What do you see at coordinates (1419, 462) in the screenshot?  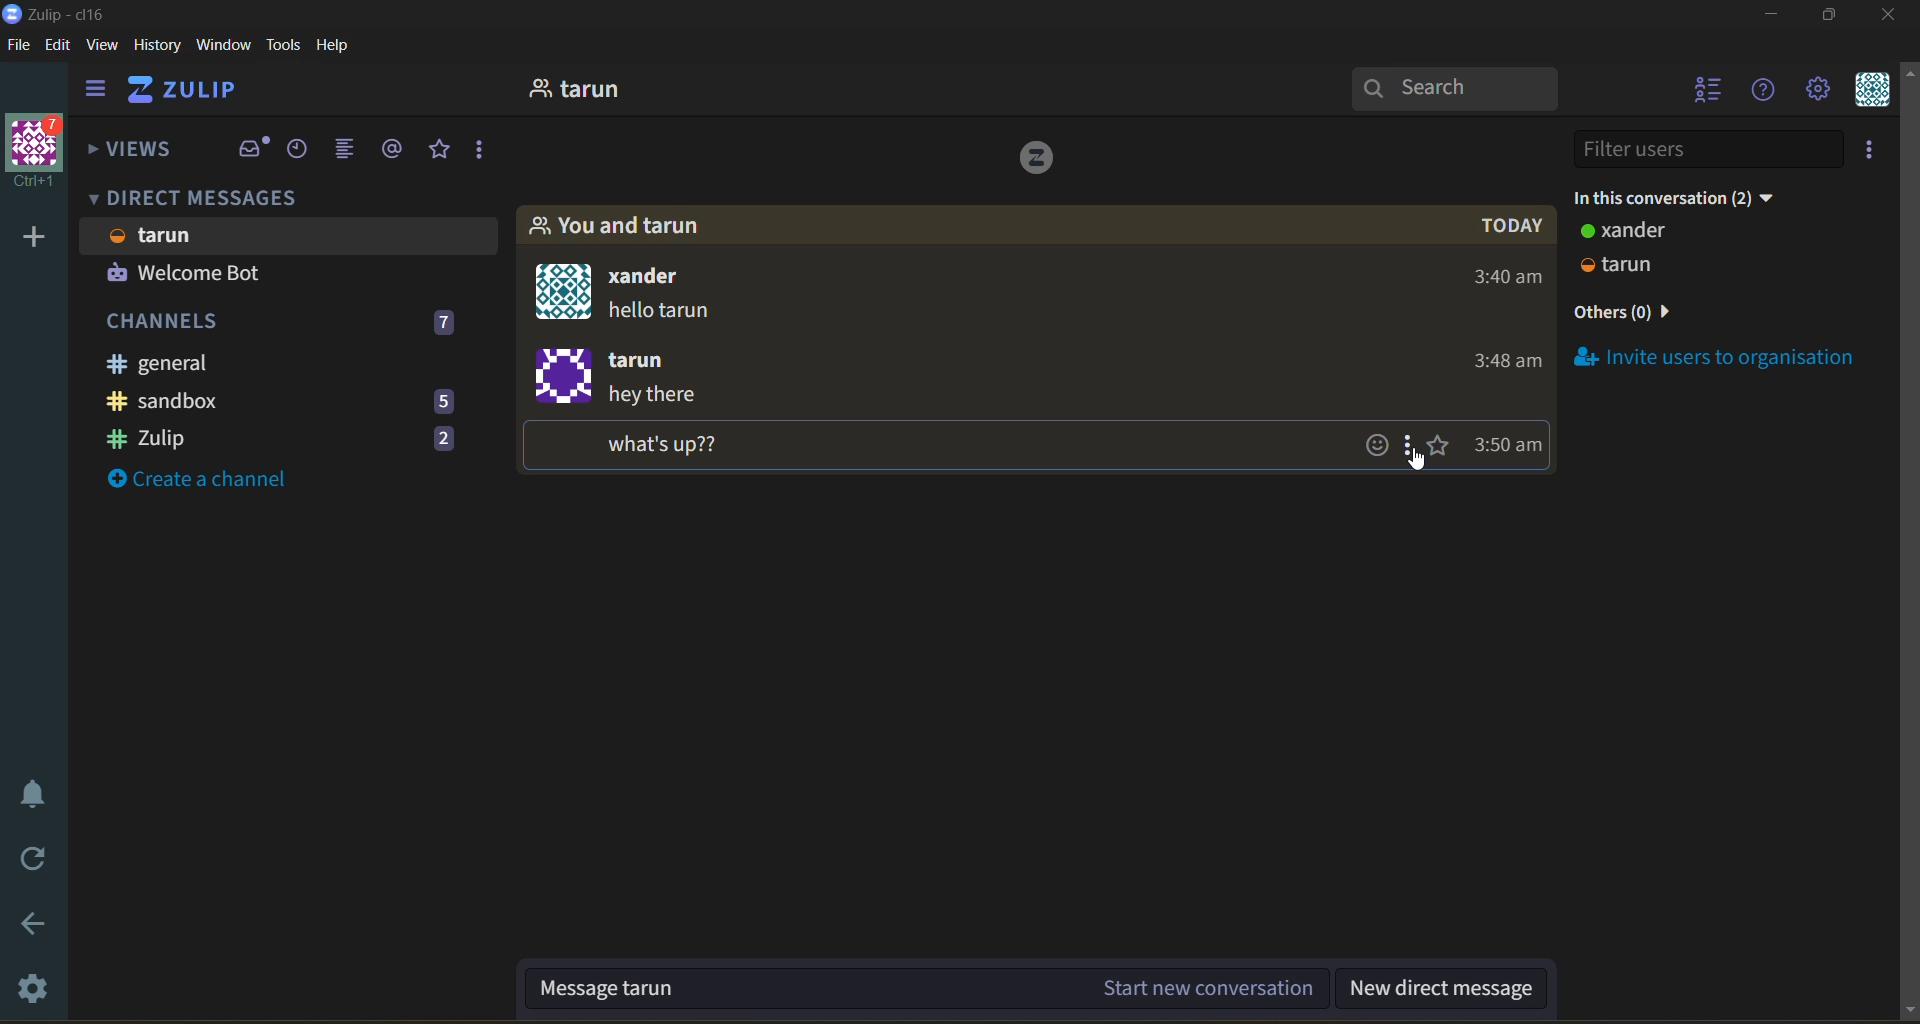 I see `cursor` at bounding box center [1419, 462].